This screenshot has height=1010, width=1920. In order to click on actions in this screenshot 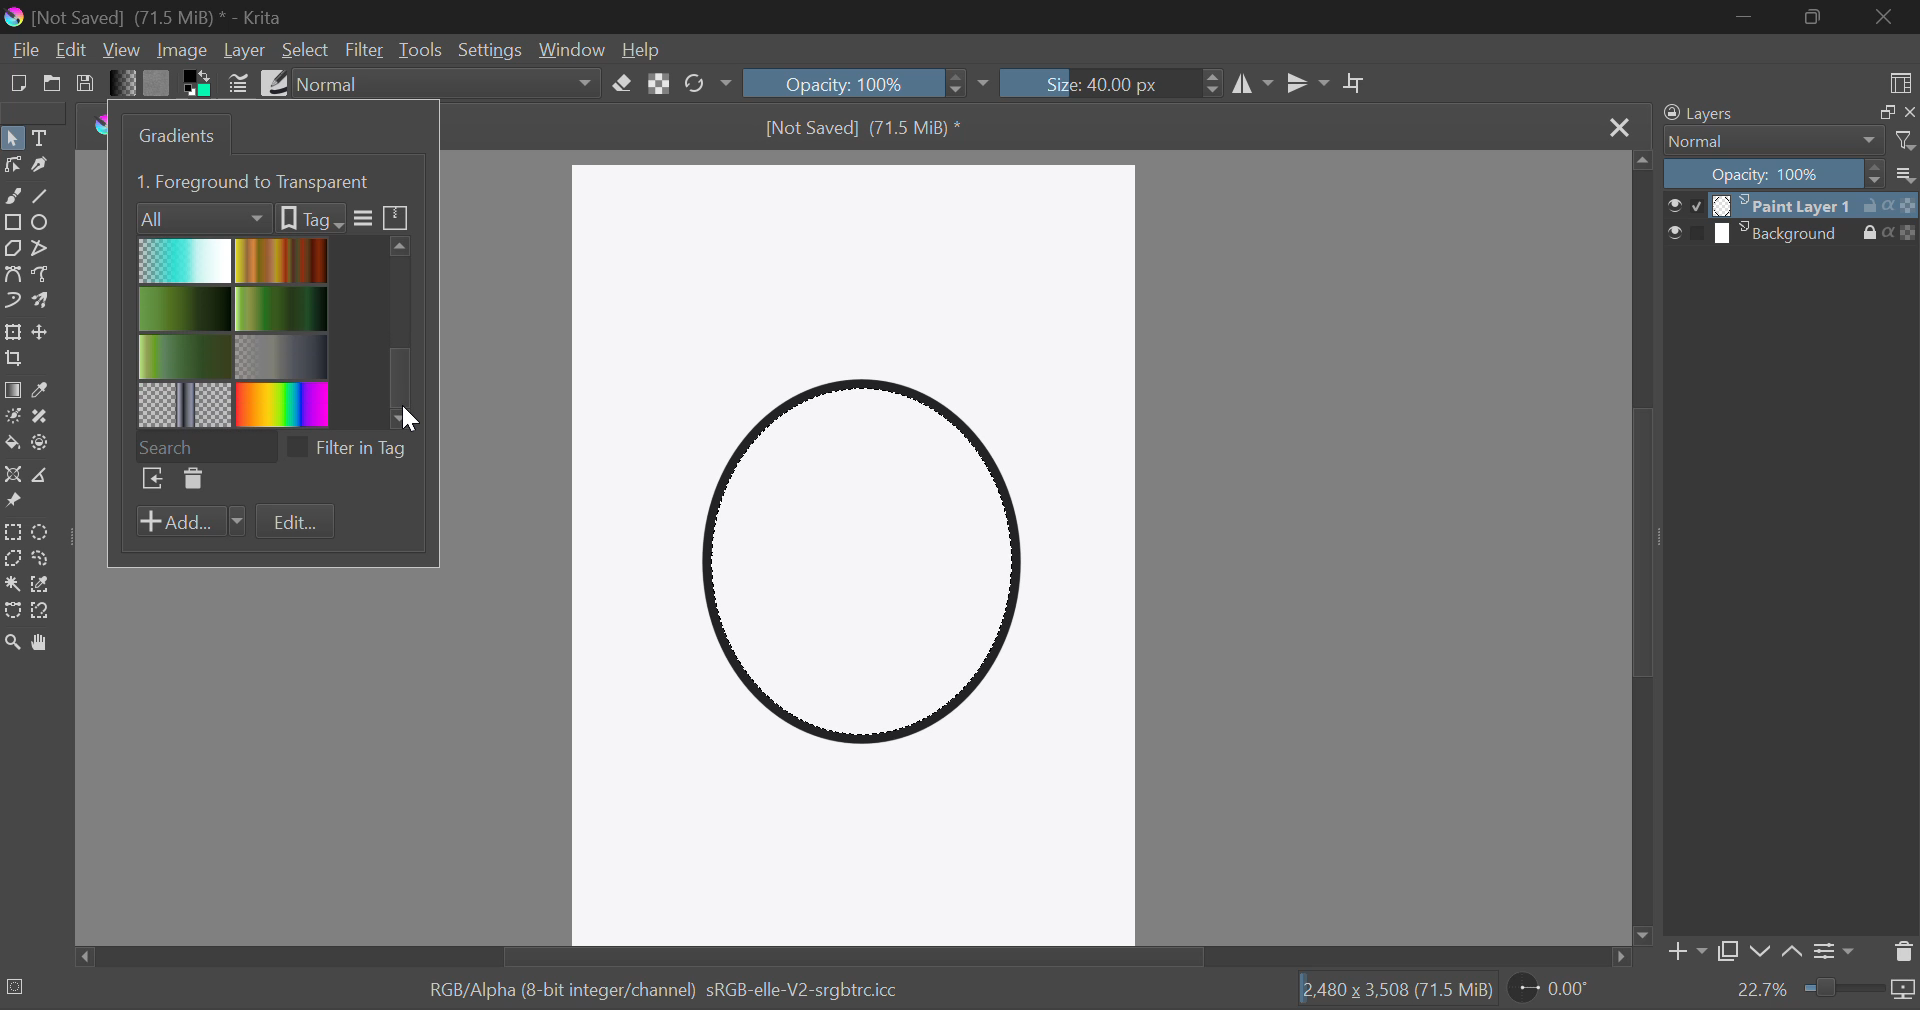, I will do `click(1889, 232)`.